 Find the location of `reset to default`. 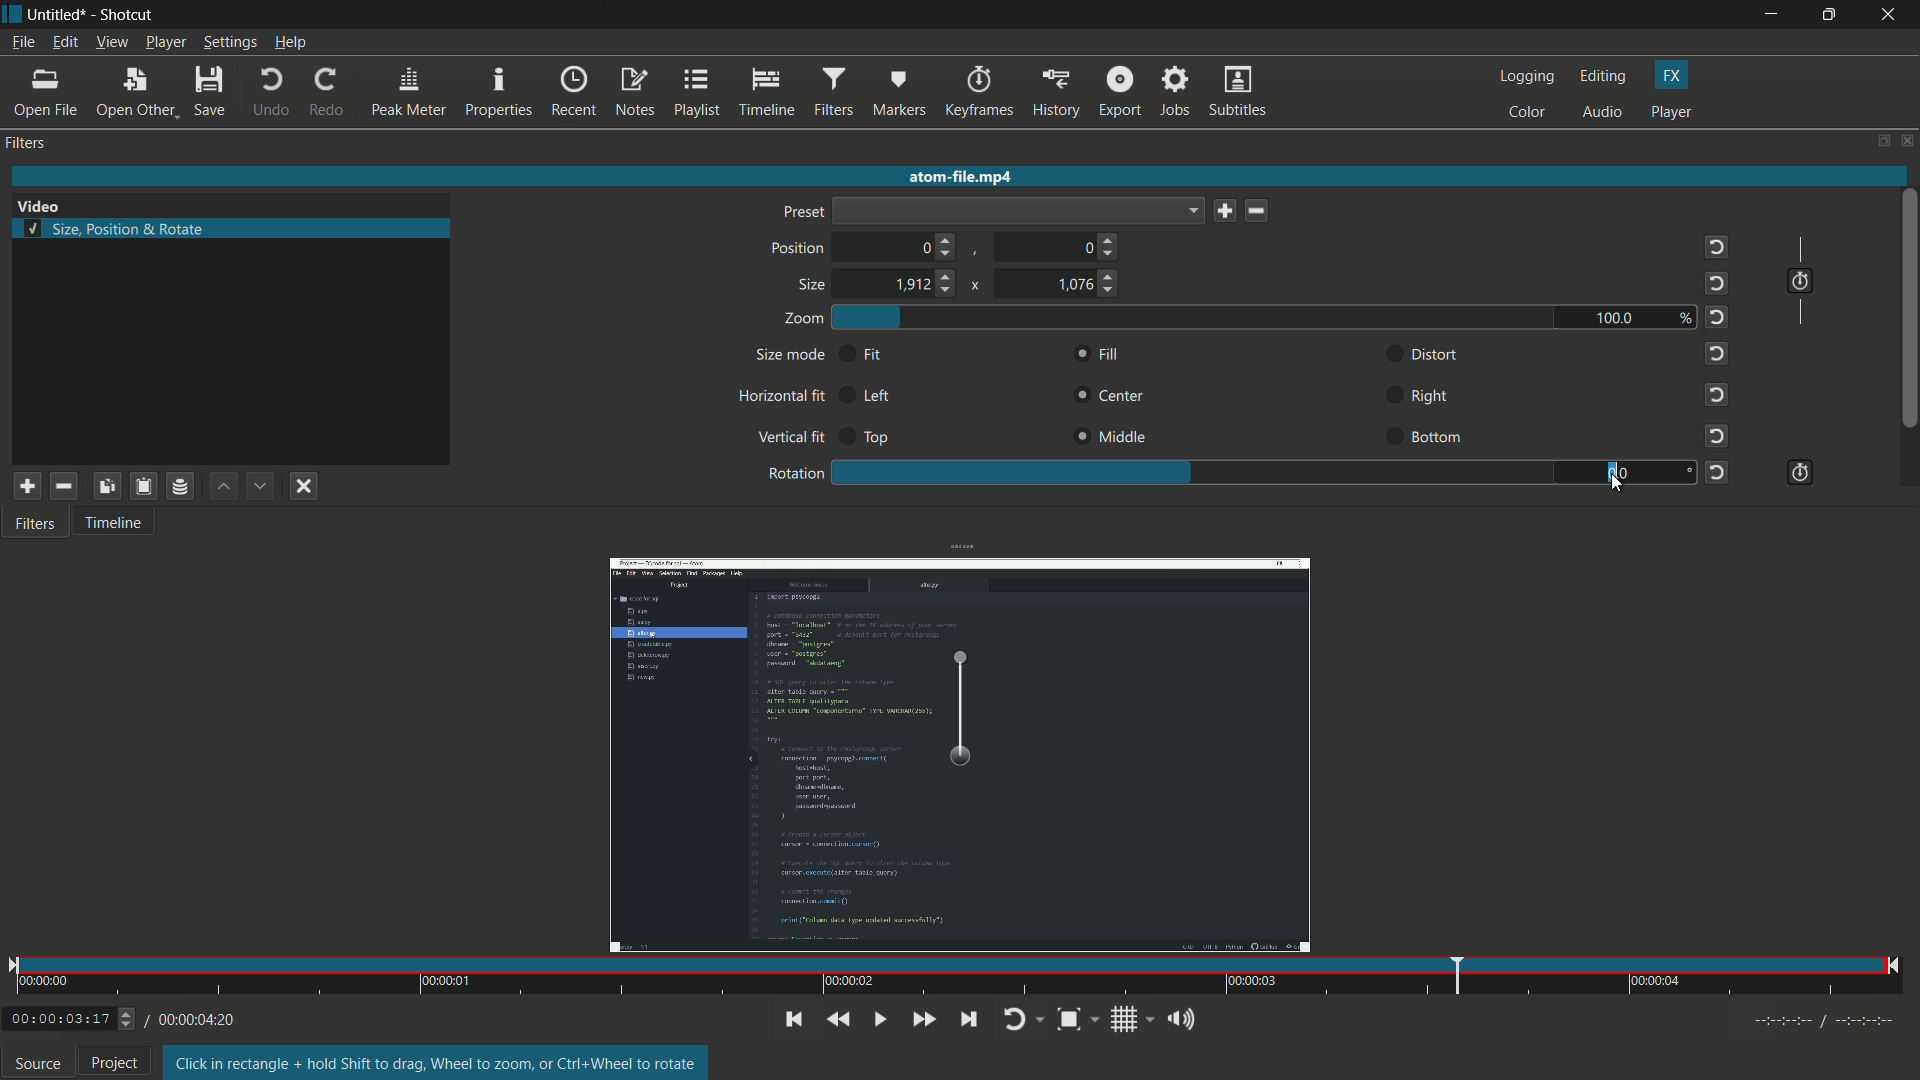

reset to default is located at coordinates (1717, 351).